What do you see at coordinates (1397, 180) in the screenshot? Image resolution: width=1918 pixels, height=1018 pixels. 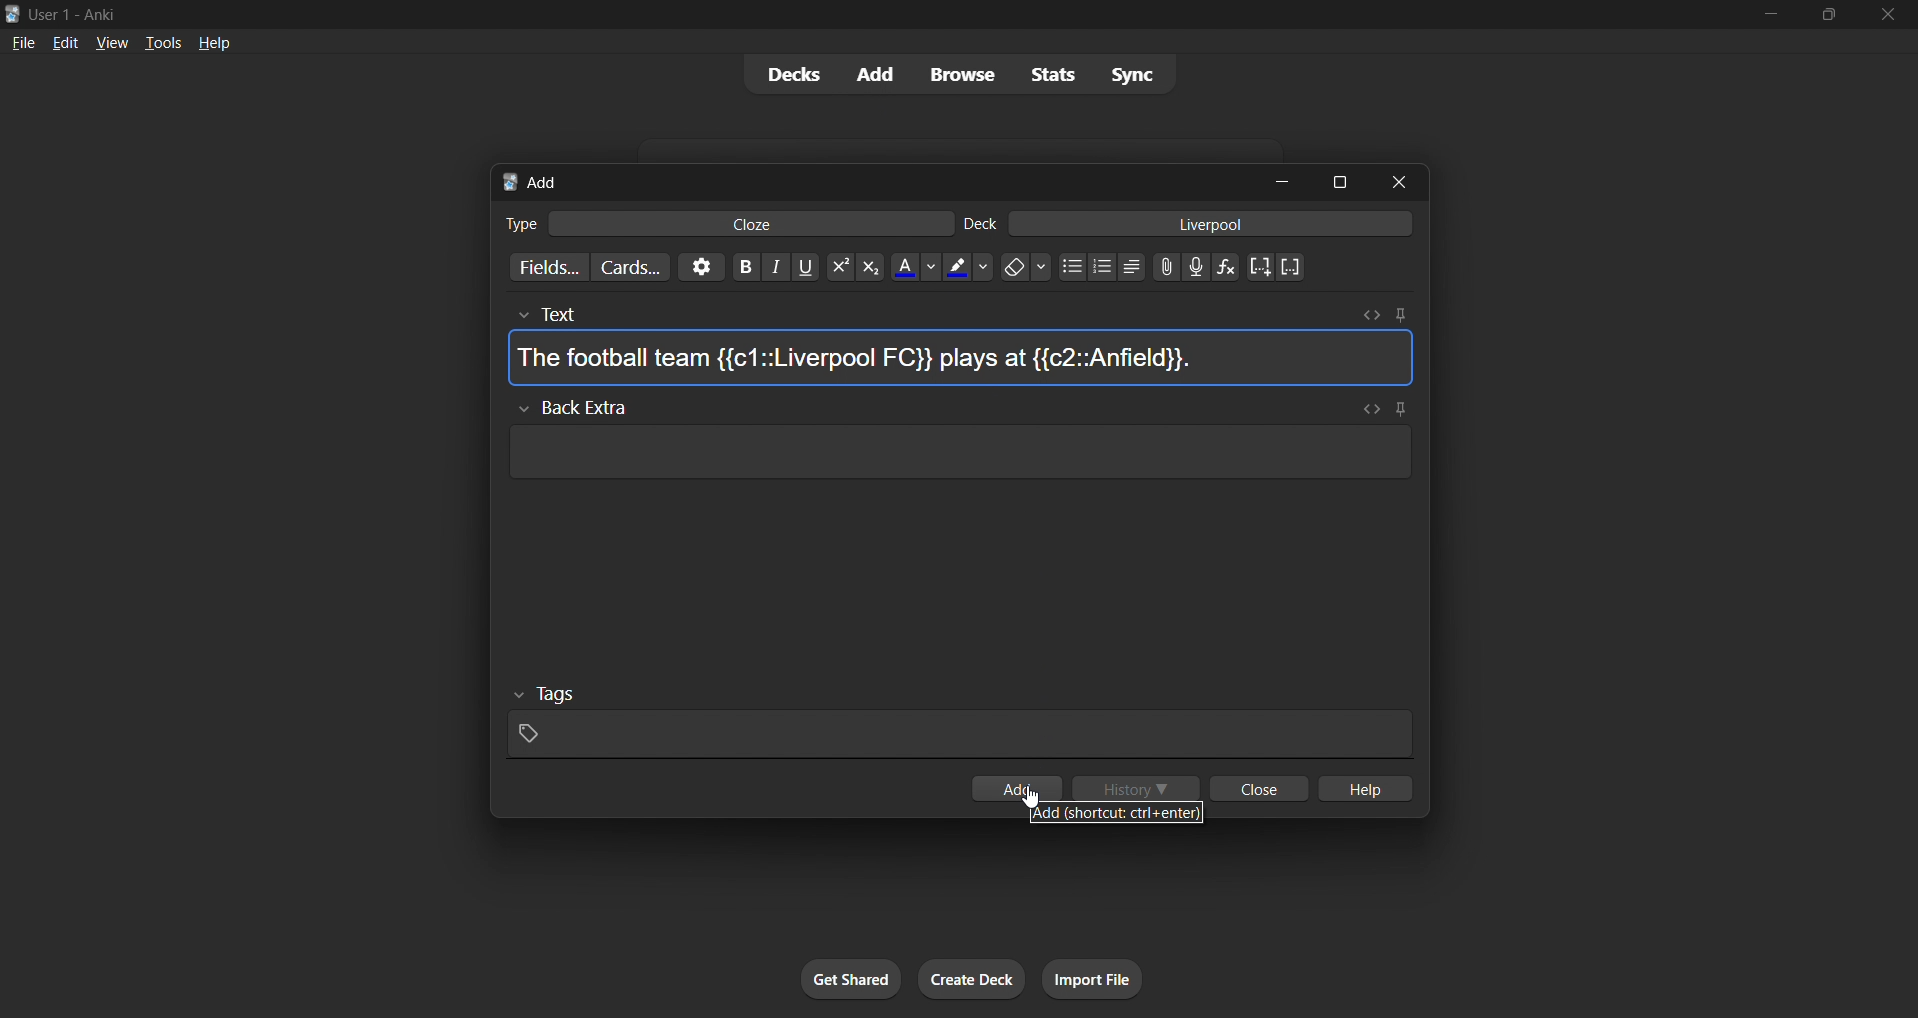 I see `close` at bounding box center [1397, 180].